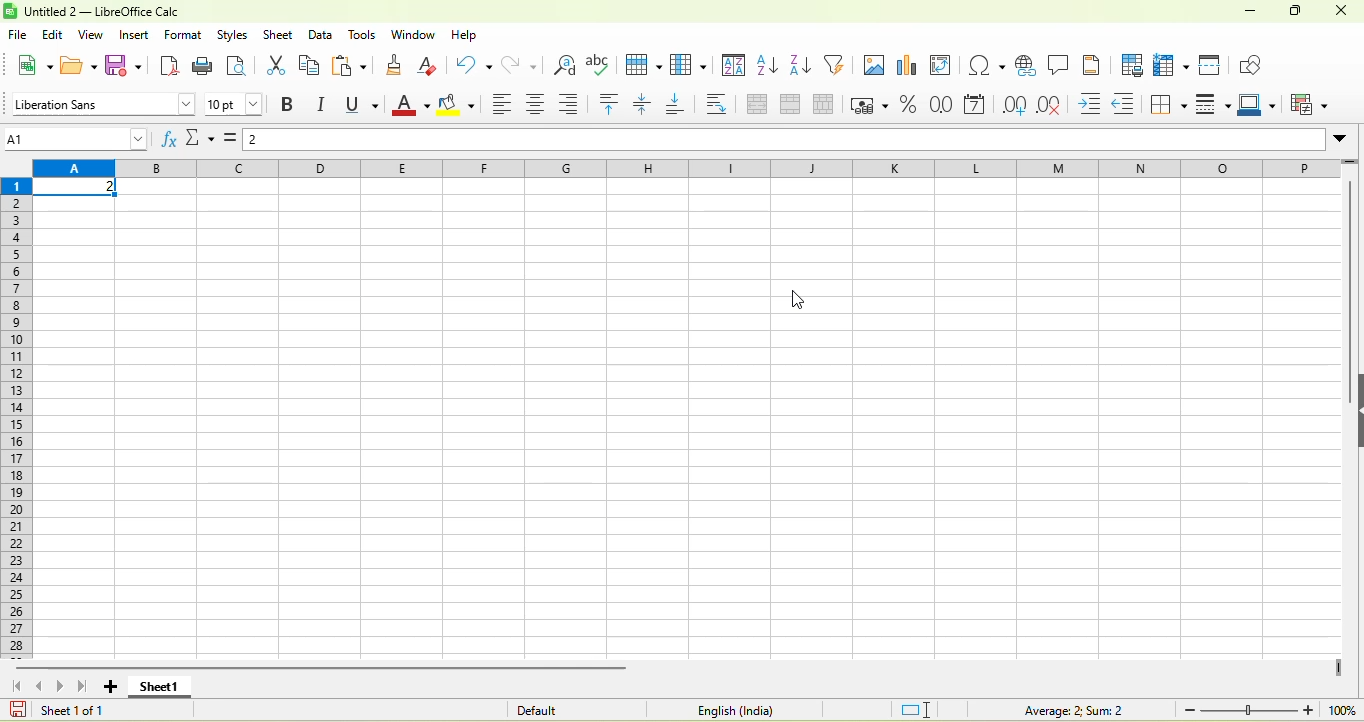 The image size is (1364, 722). What do you see at coordinates (234, 104) in the screenshot?
I see `font size` at bounding box center [234, 104].